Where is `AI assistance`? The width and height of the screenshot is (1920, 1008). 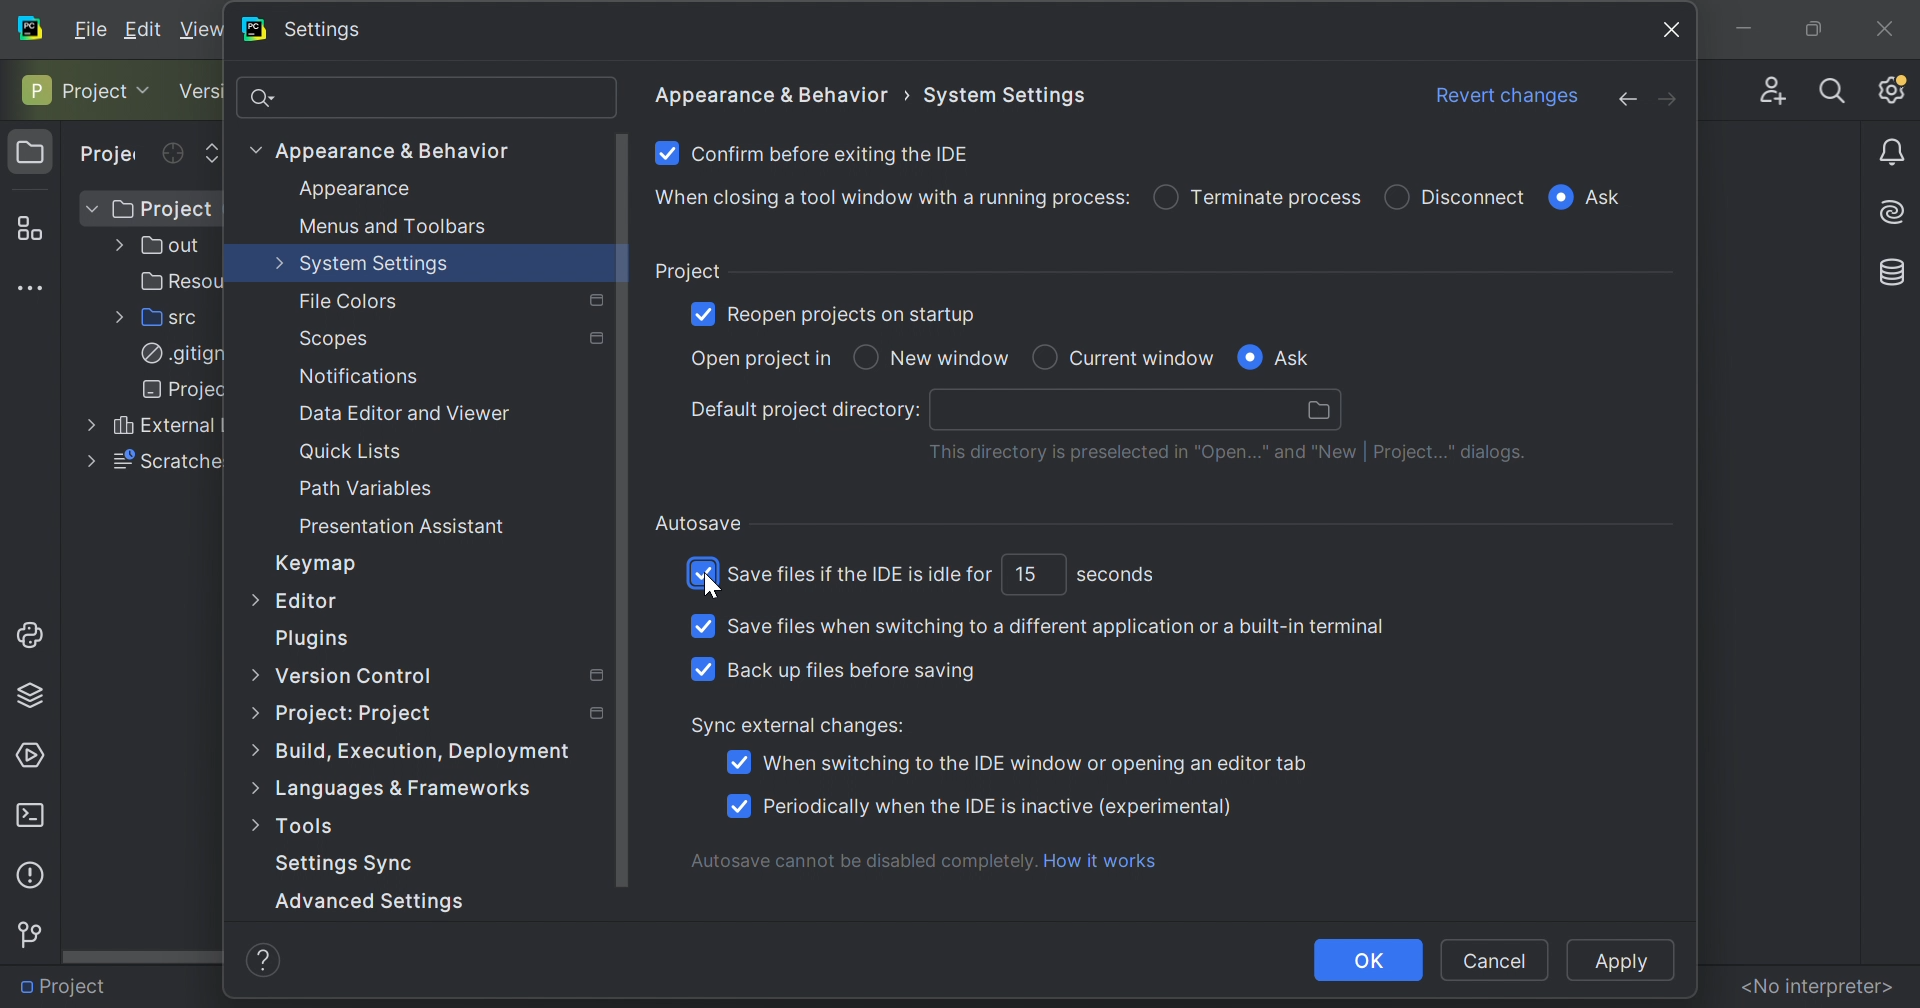
AI assistance is located at coordinates (1896, 210).